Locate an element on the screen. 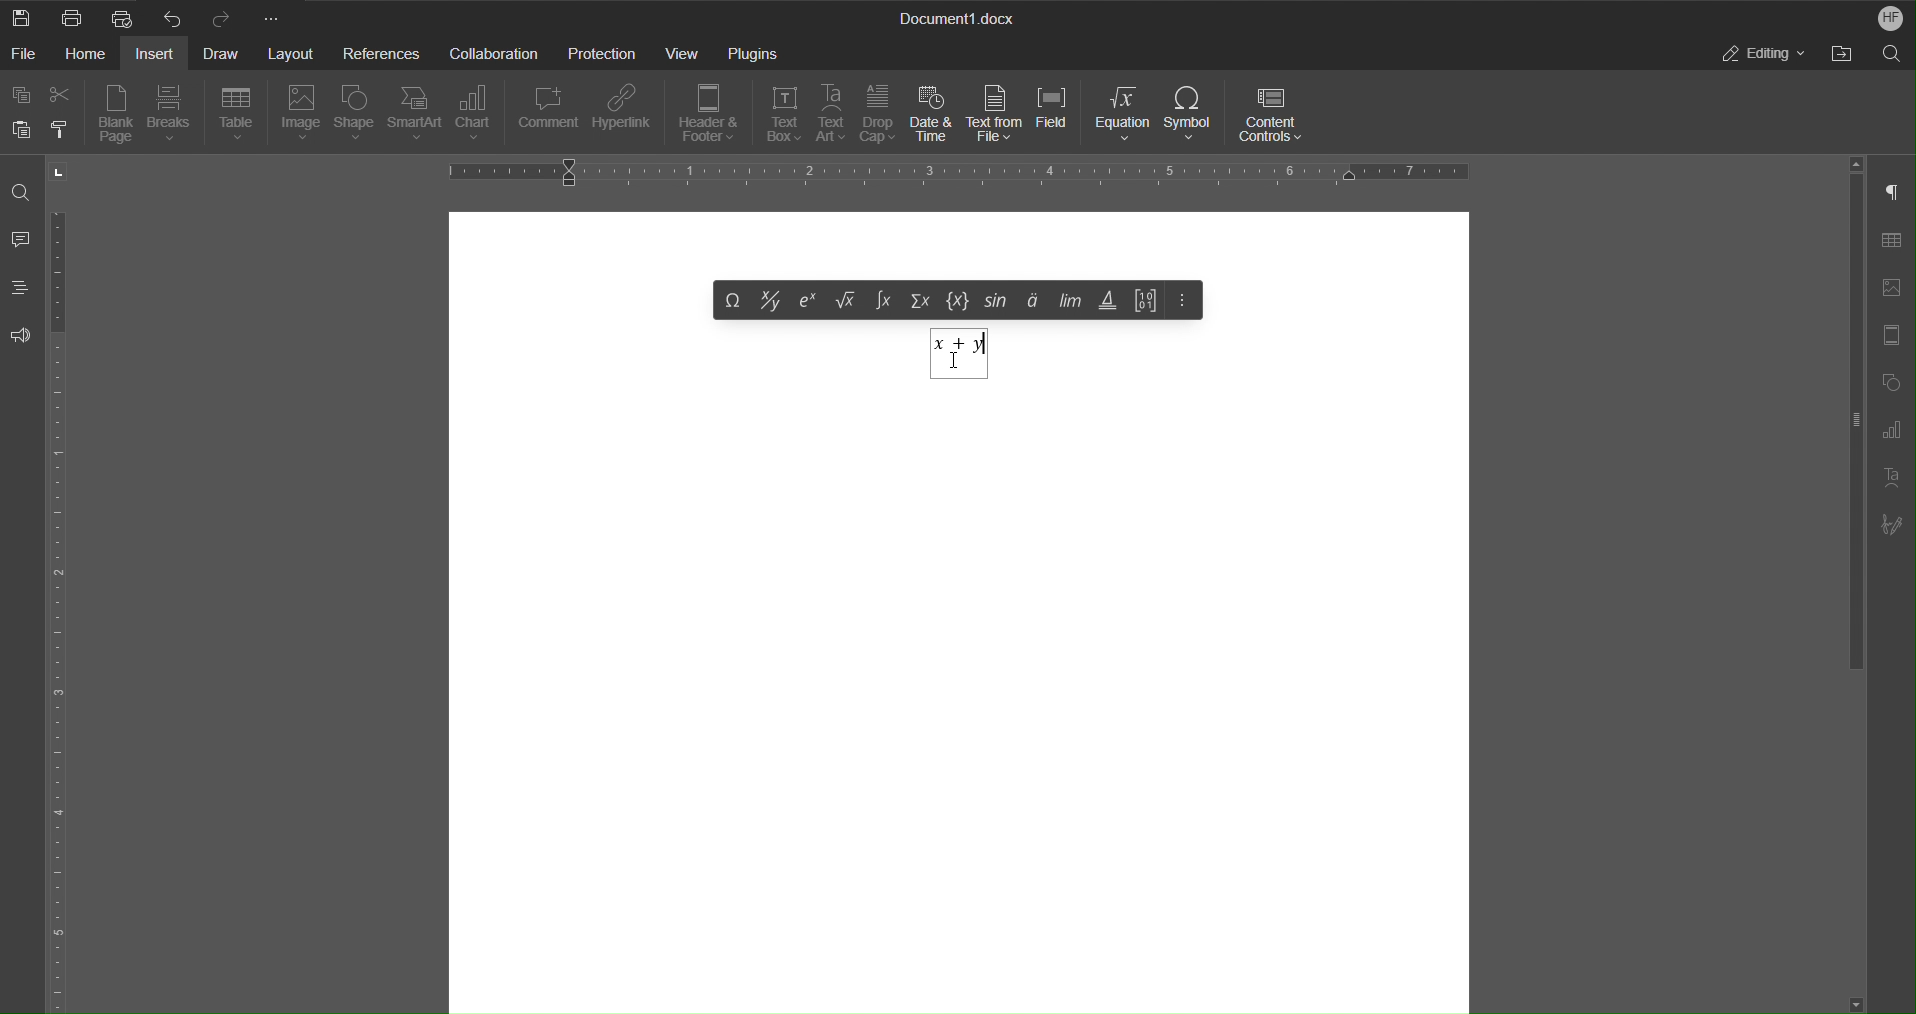 This screenshot has width=1916, height=1014. Summation is located at coordinates (918, 300).